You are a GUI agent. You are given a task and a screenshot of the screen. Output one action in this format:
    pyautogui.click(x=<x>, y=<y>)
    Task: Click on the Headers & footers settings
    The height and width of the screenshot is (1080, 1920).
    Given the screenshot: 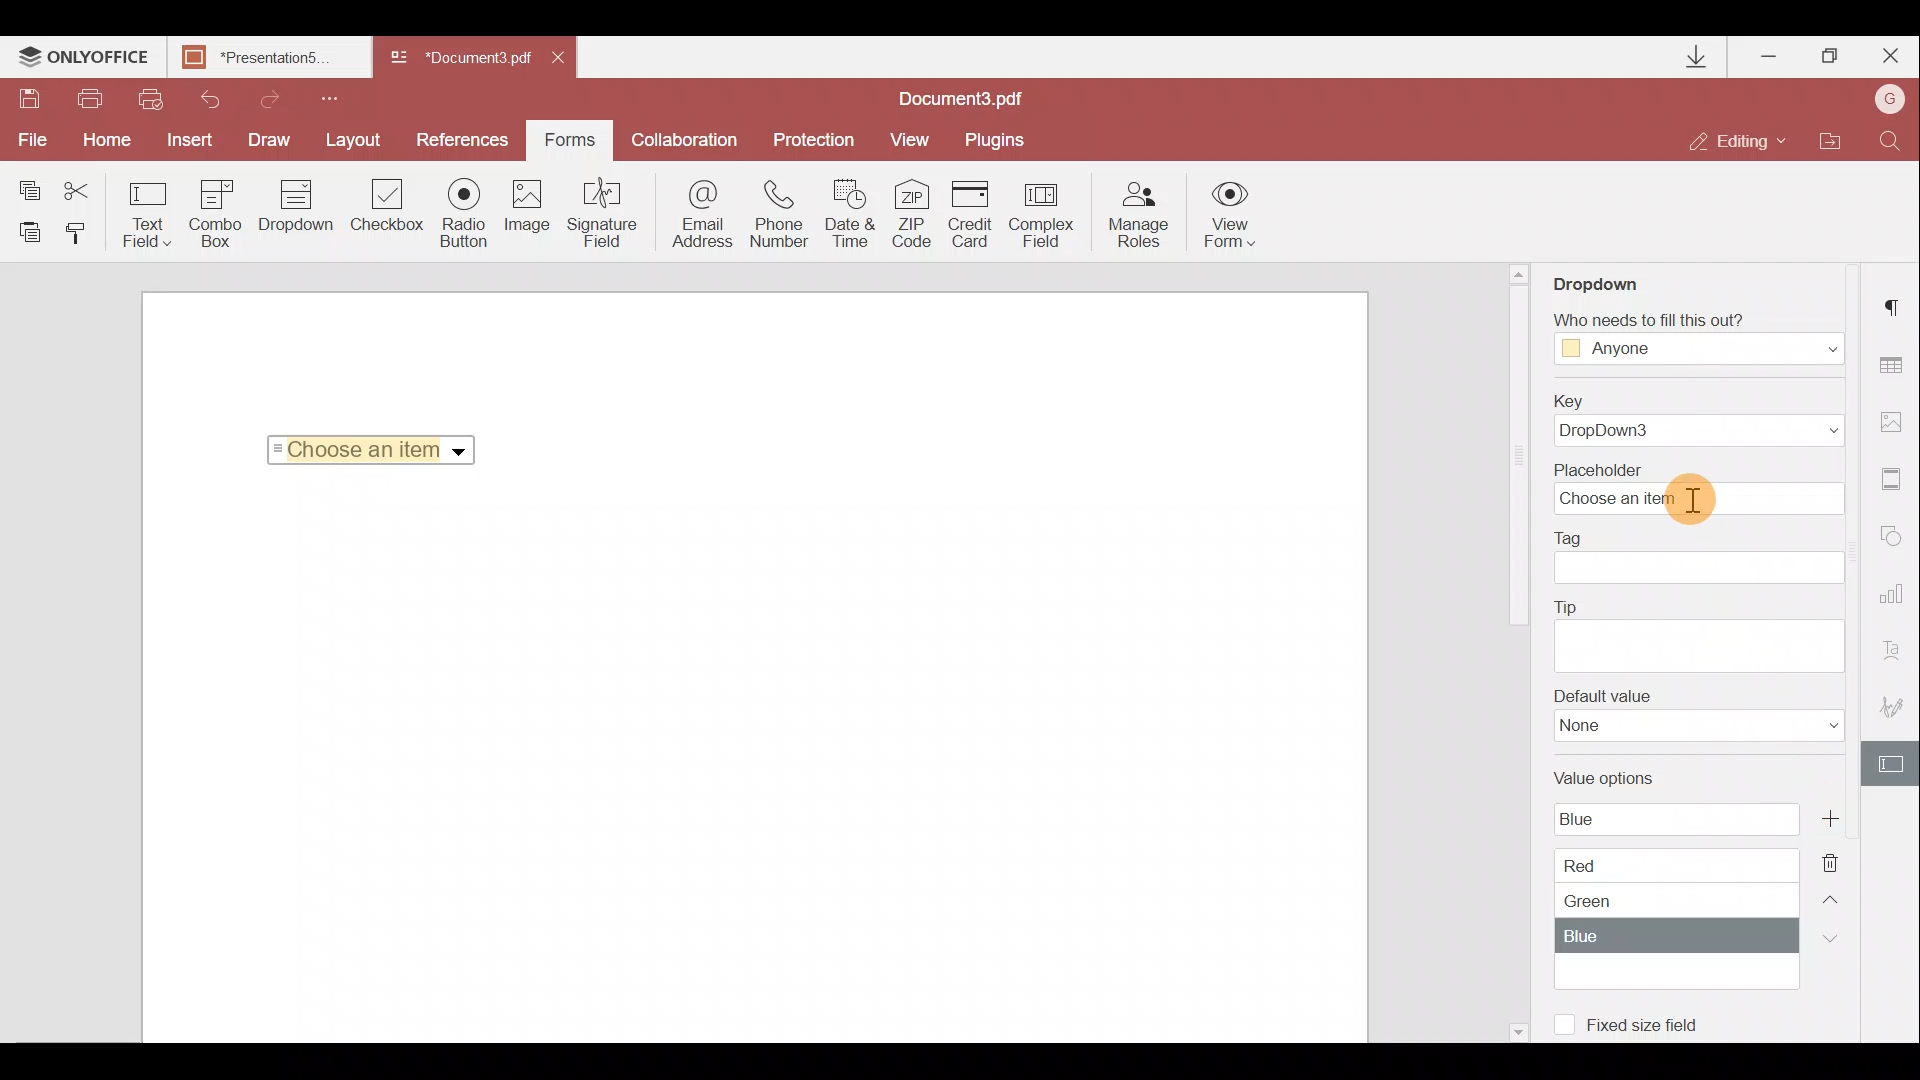 What is the action you would take?
    pyautogui.click(x=1897, y=480)
    